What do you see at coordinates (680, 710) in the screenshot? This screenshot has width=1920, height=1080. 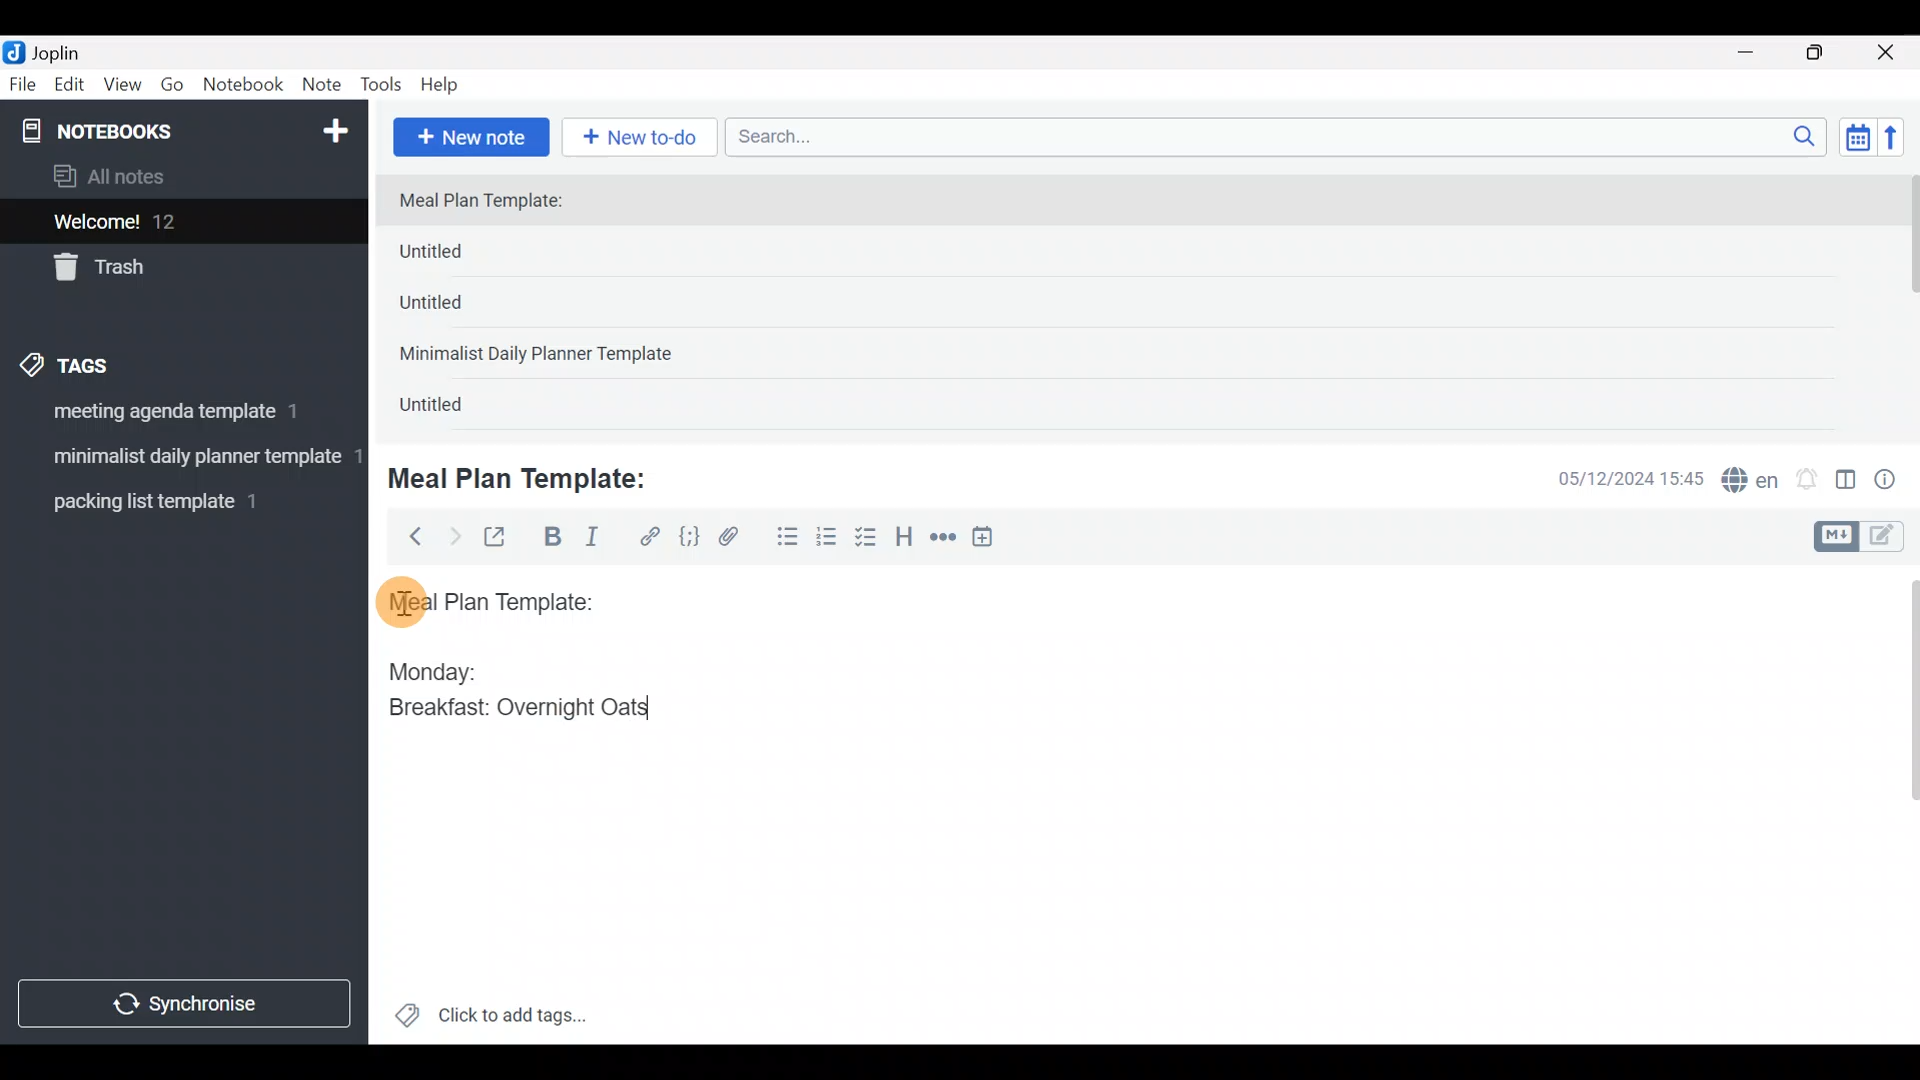 I see `text Cursor` at bounding box center [680, 710].